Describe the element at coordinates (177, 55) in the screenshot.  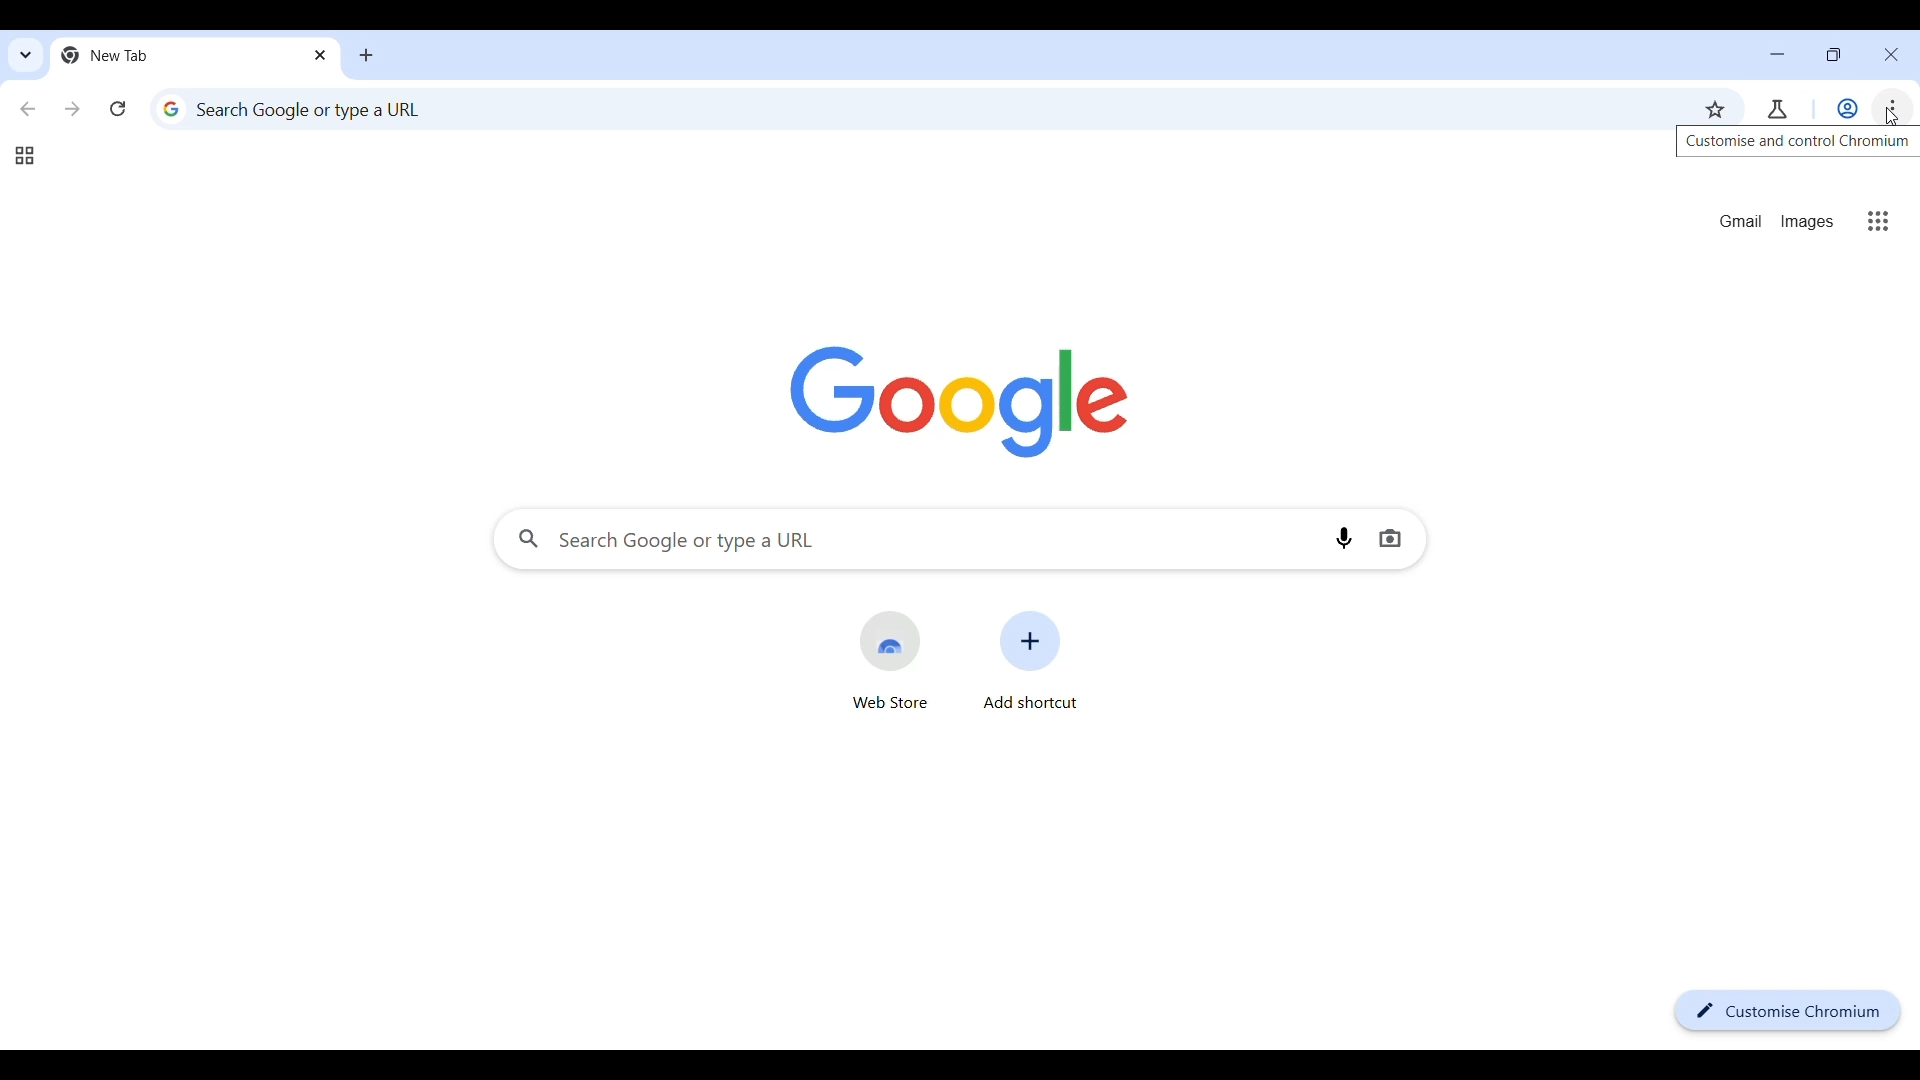
I see `Current open tab` at that location.